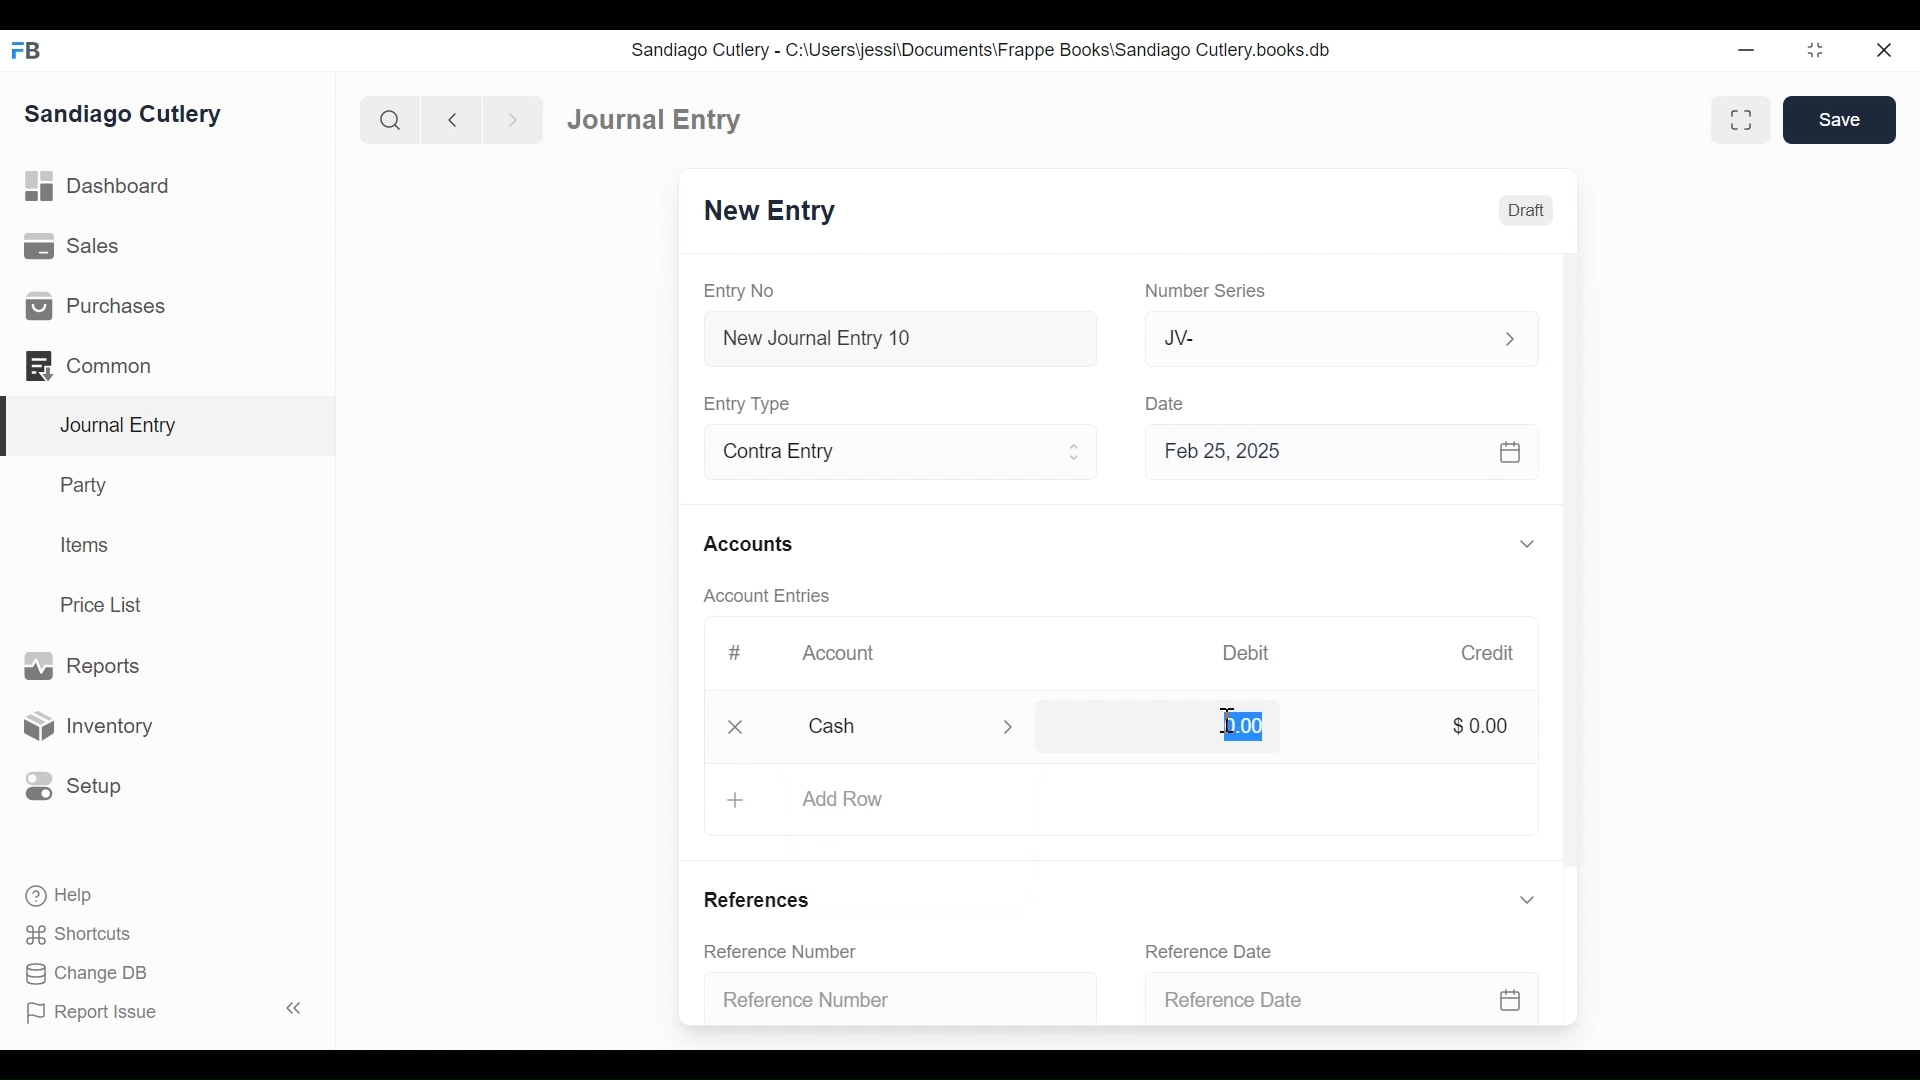 This screenshot has width=1920, height=1080. Describe the element at coordinates (758, 900) in the screenshot. I see `References` at that location.